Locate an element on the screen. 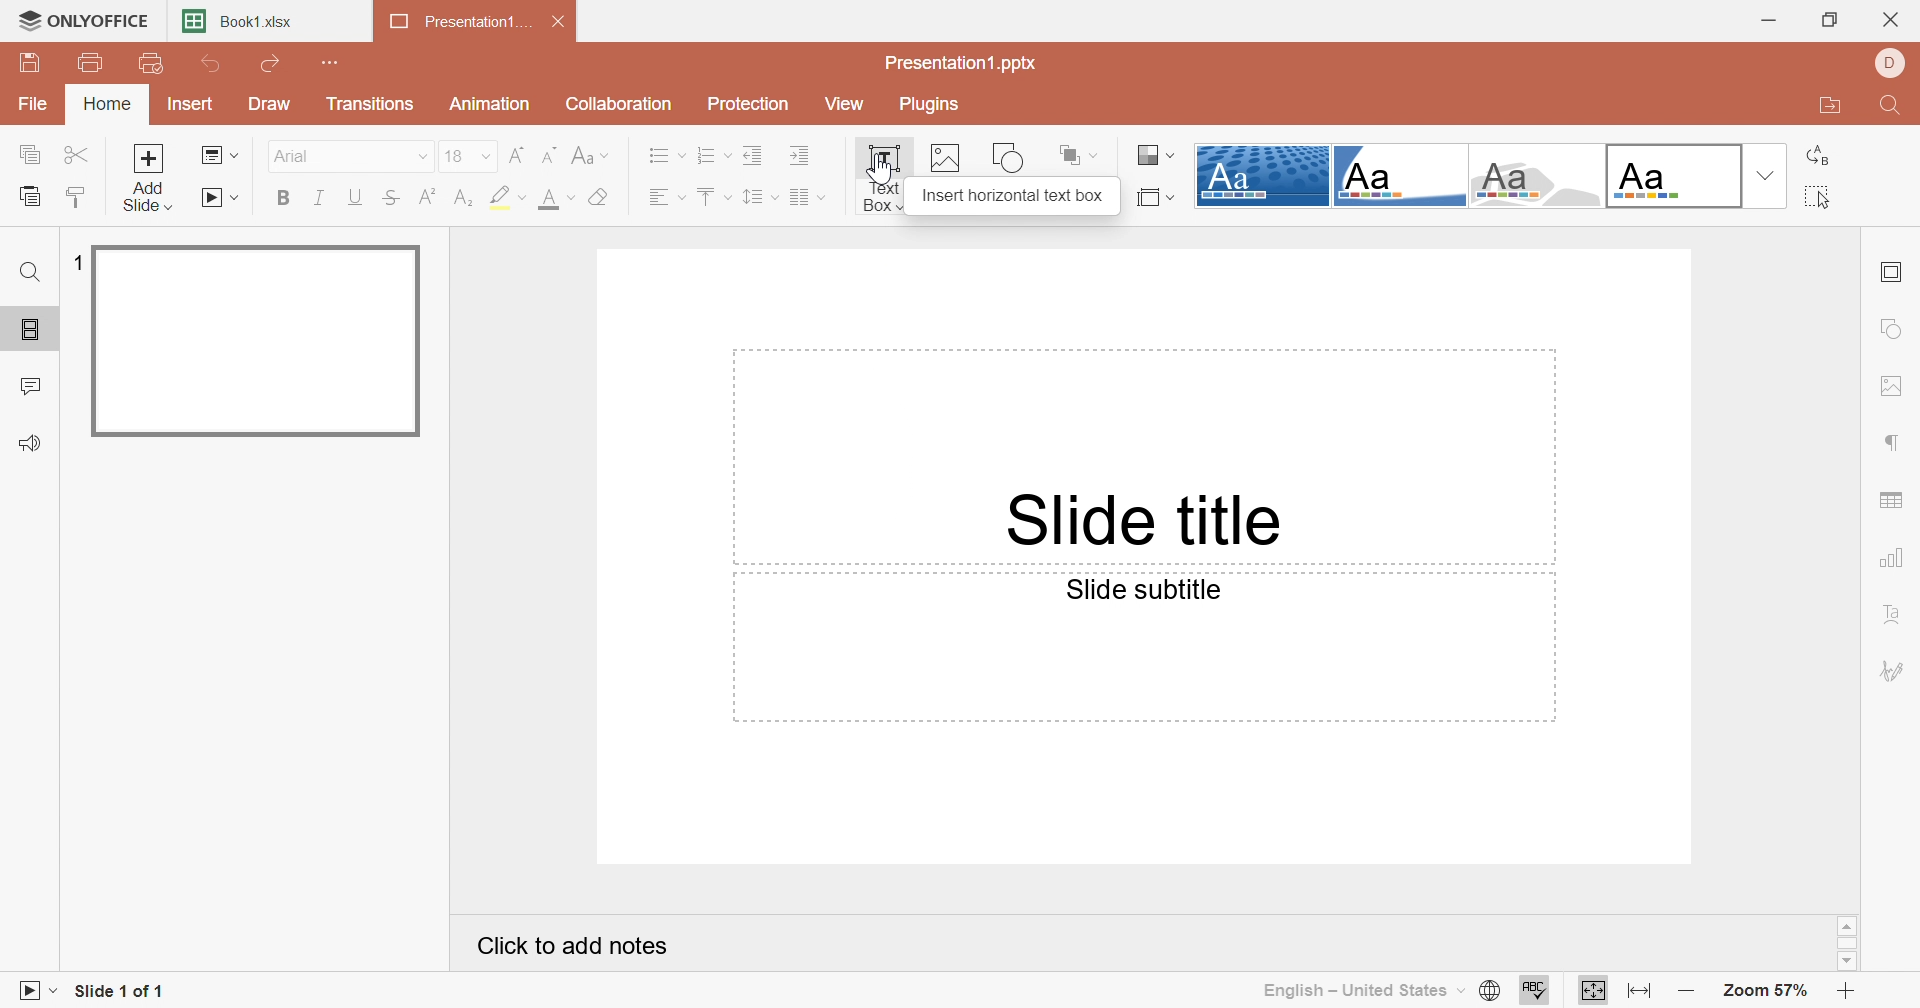 This screenshot has height=1008, width=1920. Slides is located at coordinates (31, 331).